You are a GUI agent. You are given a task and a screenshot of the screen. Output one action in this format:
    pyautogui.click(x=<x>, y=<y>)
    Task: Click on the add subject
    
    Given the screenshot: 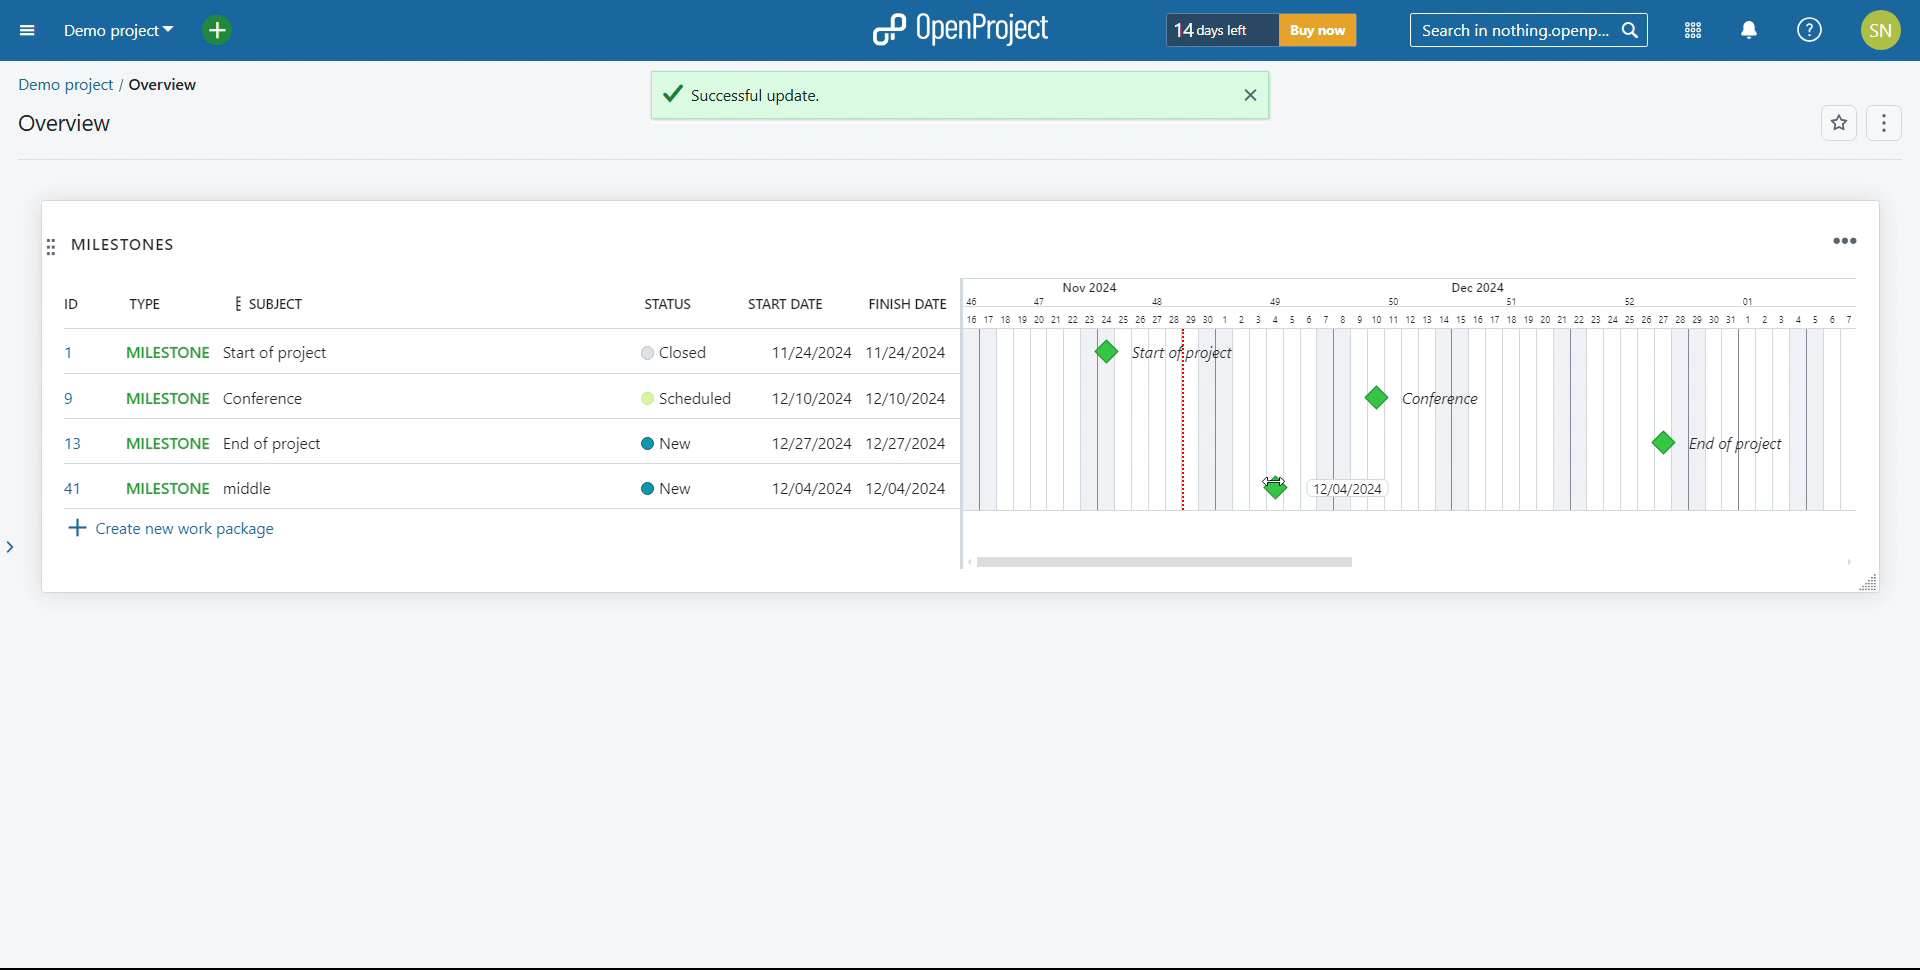 What is the action you would take?
    pyautogui.click(x=279, y=421)
    